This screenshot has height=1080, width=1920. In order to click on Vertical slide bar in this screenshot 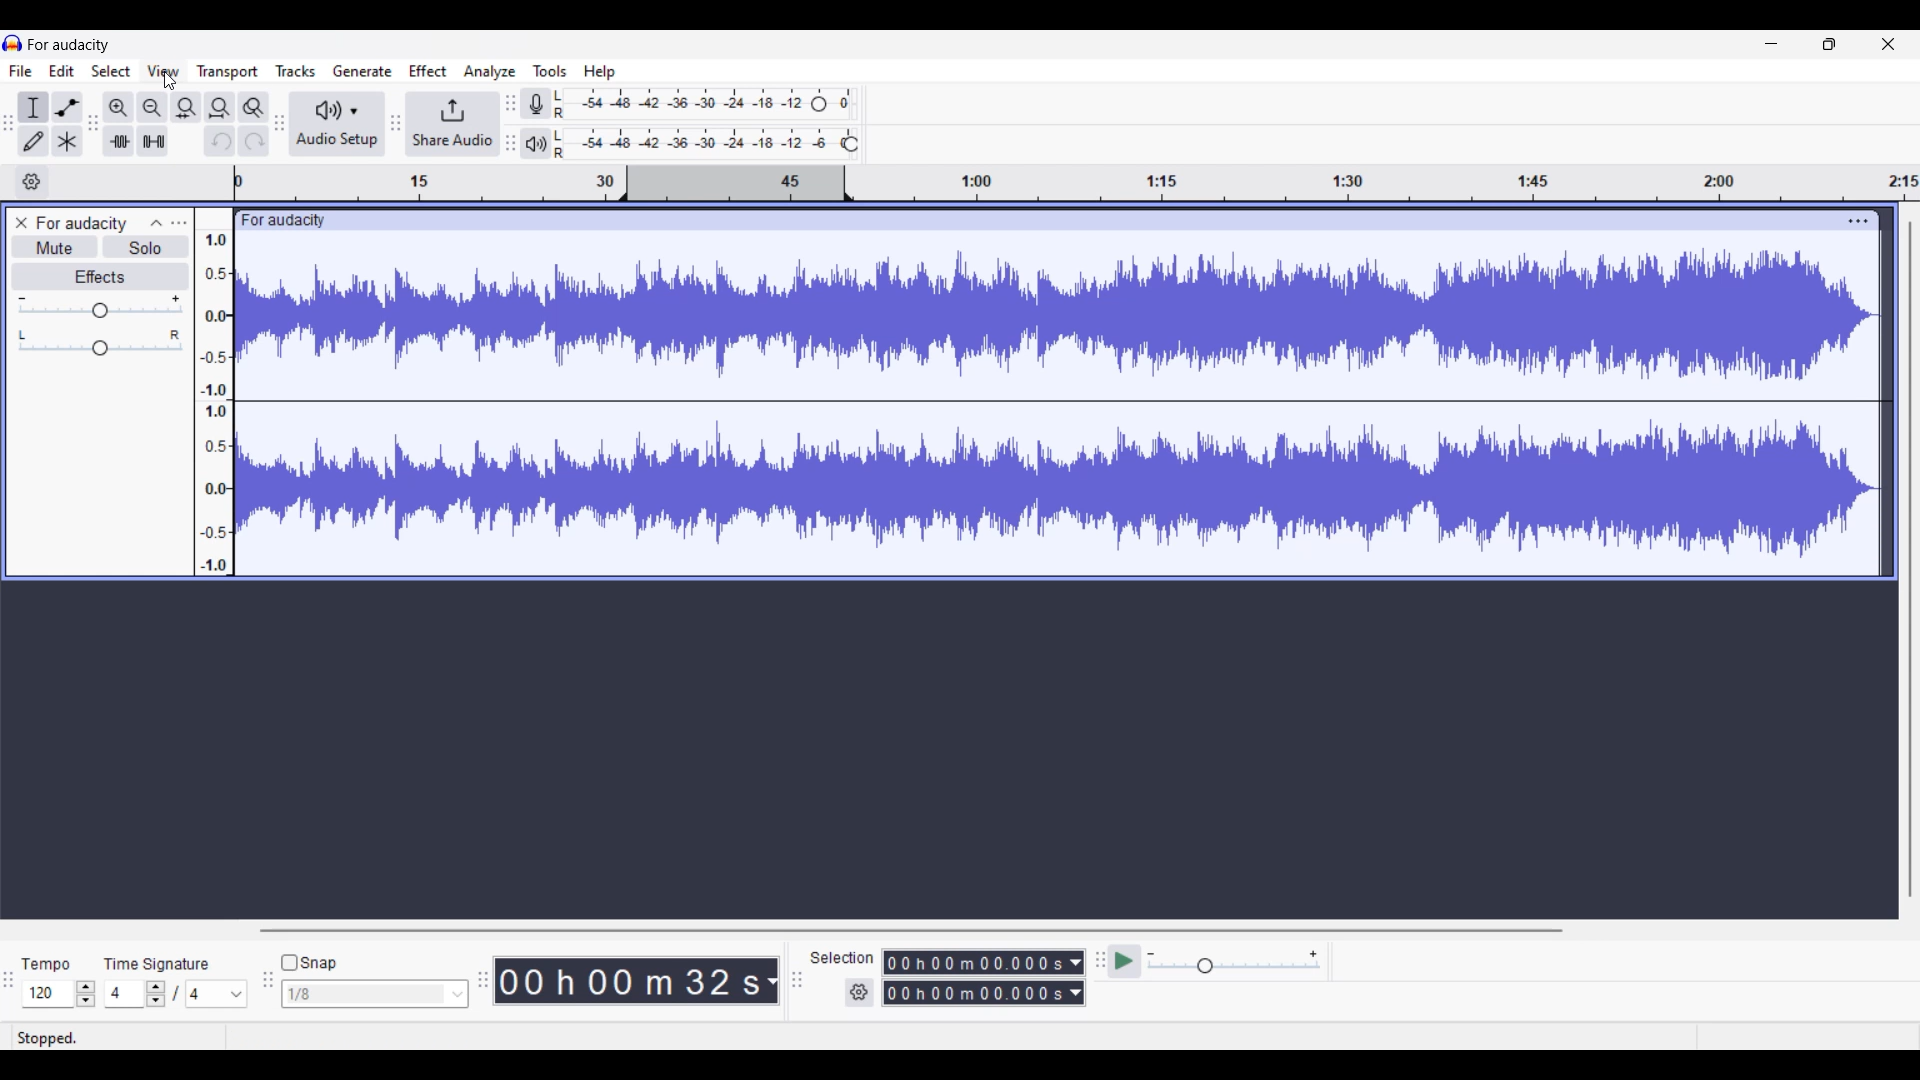, I will do `click(1911, 560)`.